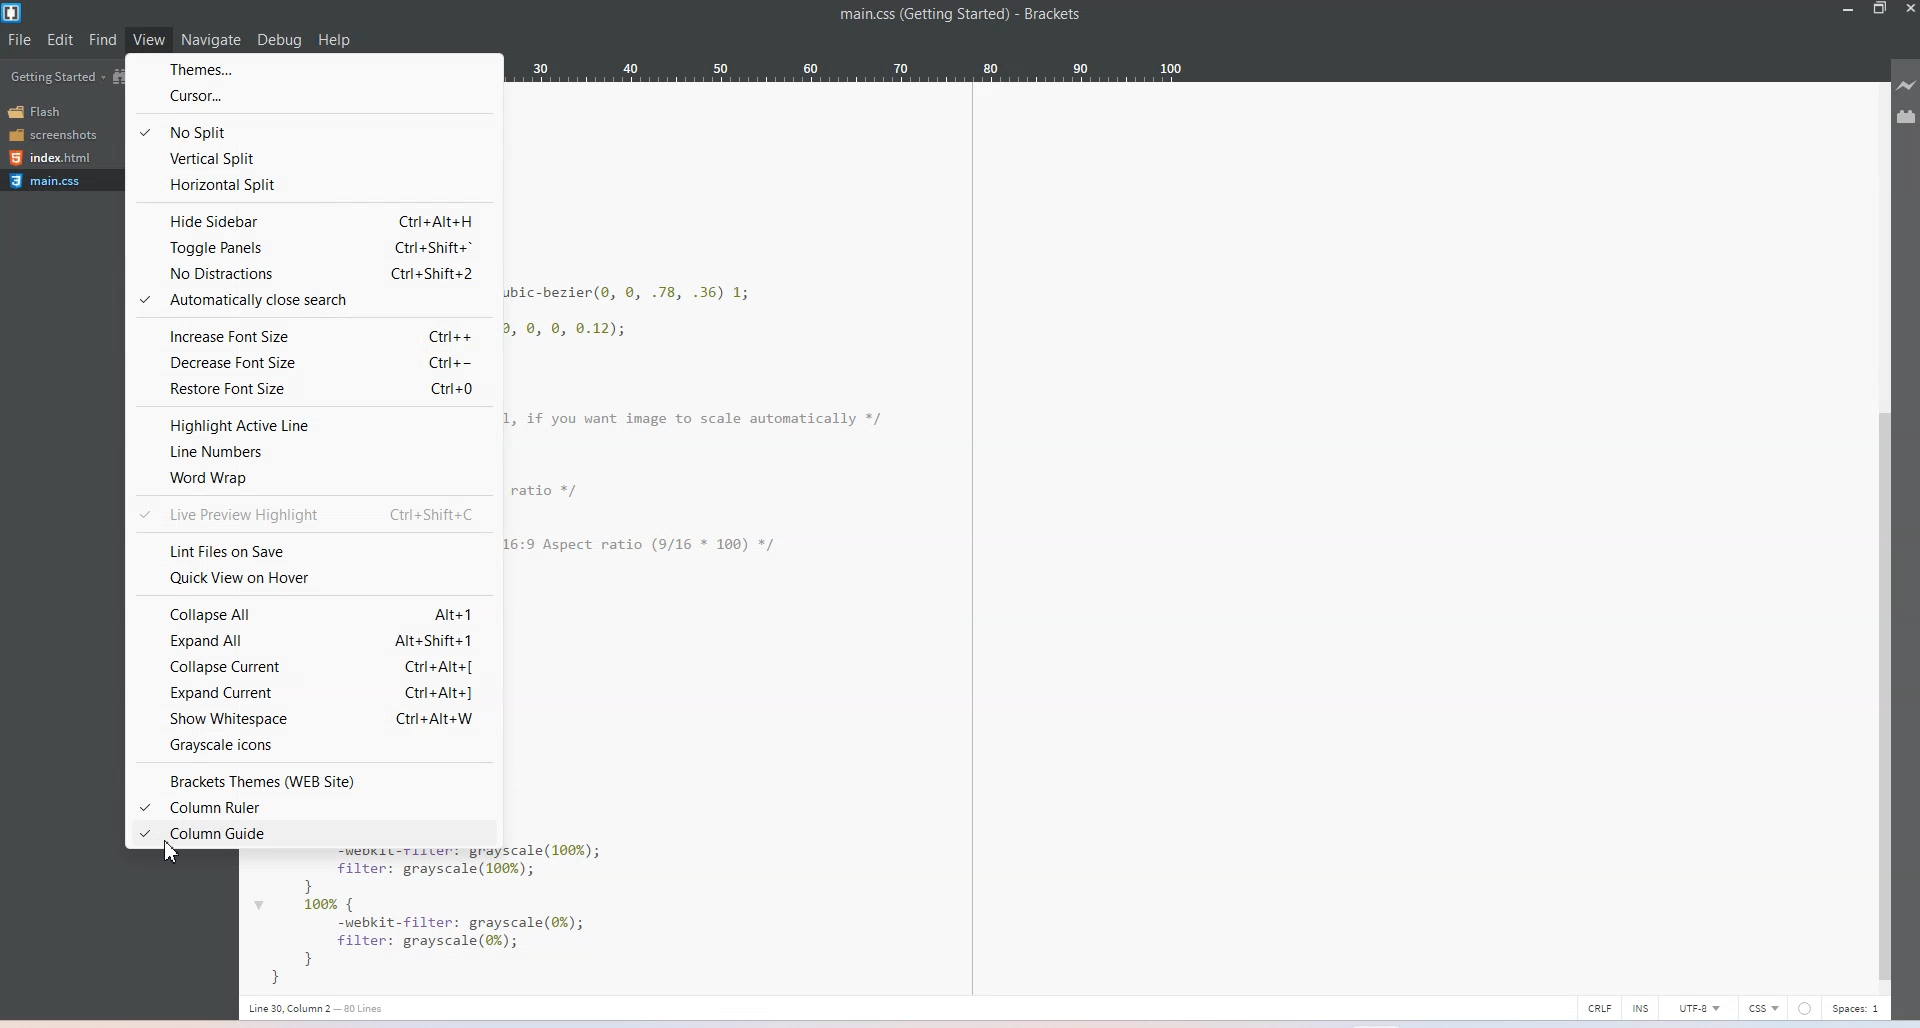 The height and width of the screenshot is (1028, 1920). What do you see at coordinates (60, 135) in the screenshot?
I see `Screenshots` at bounding box center [60, 135].